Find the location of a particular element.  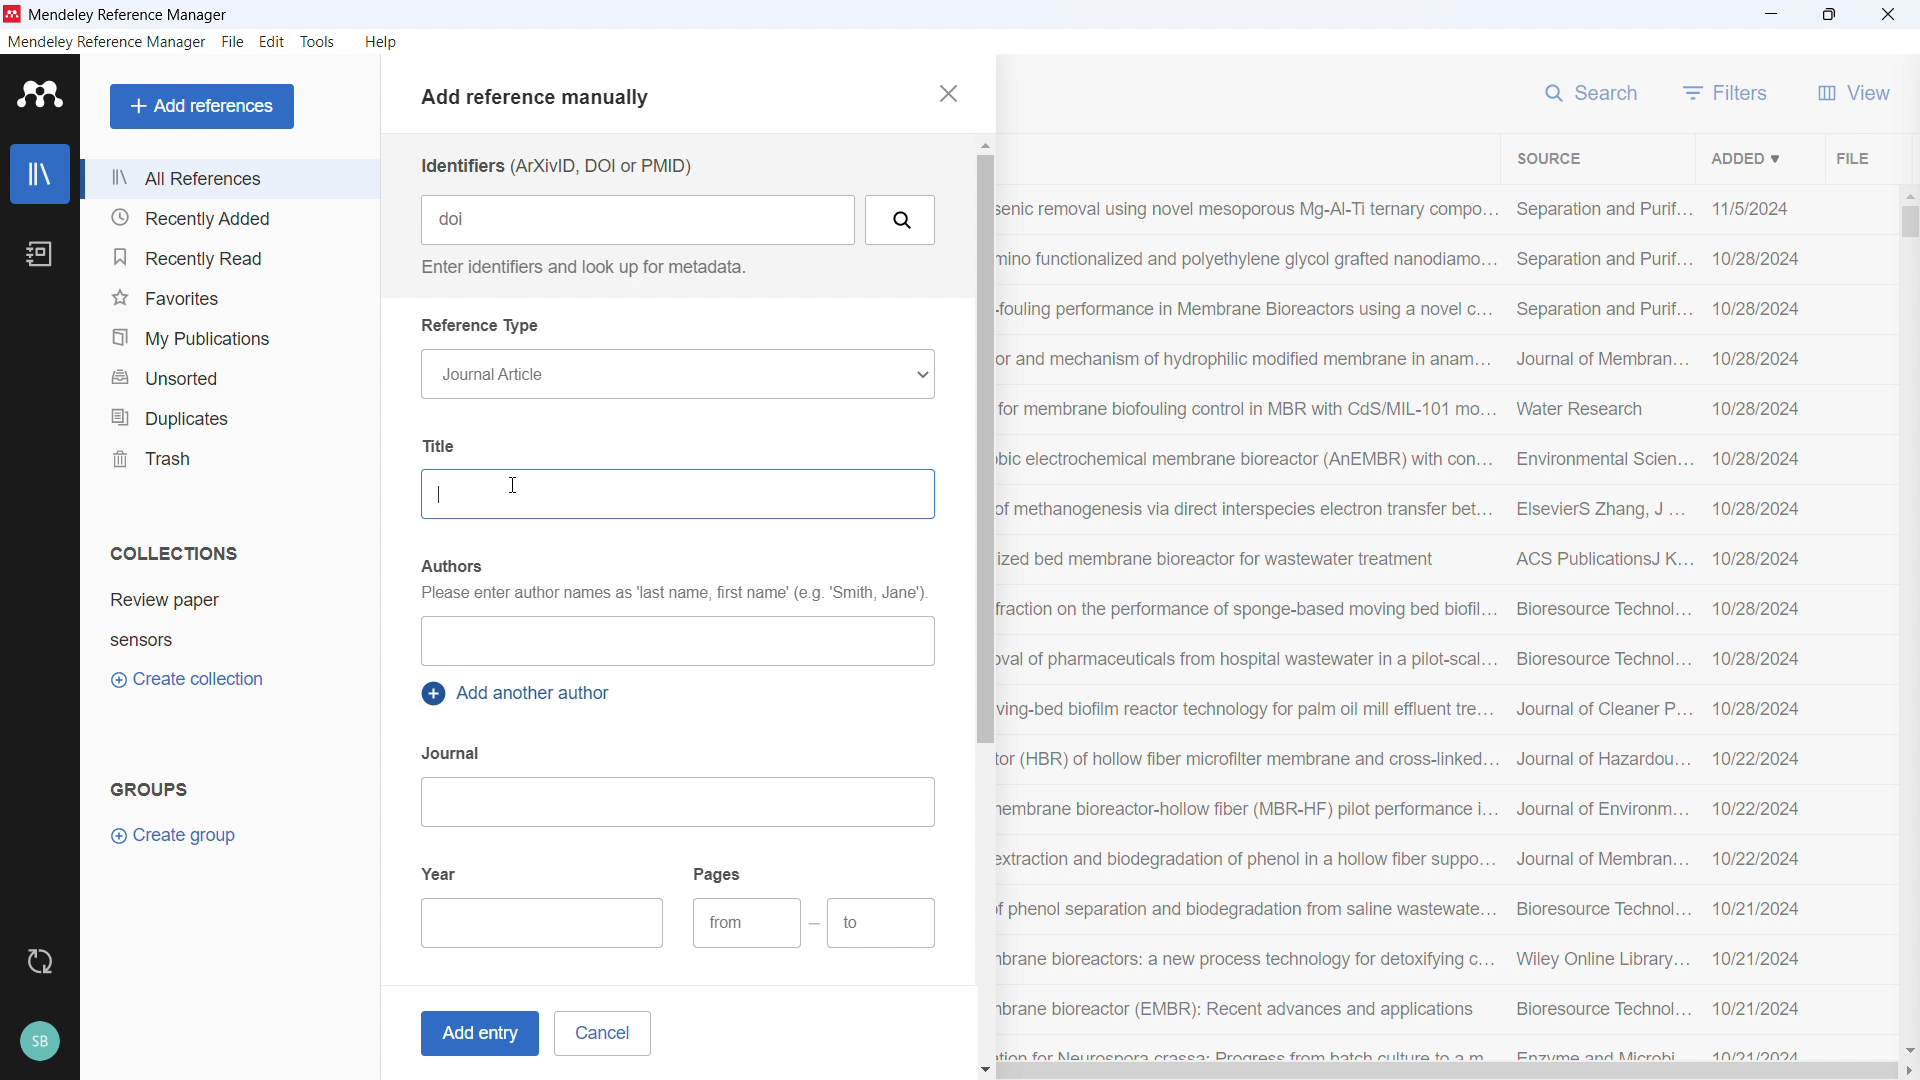

Collection 1 is located at coordinates (232, 600).